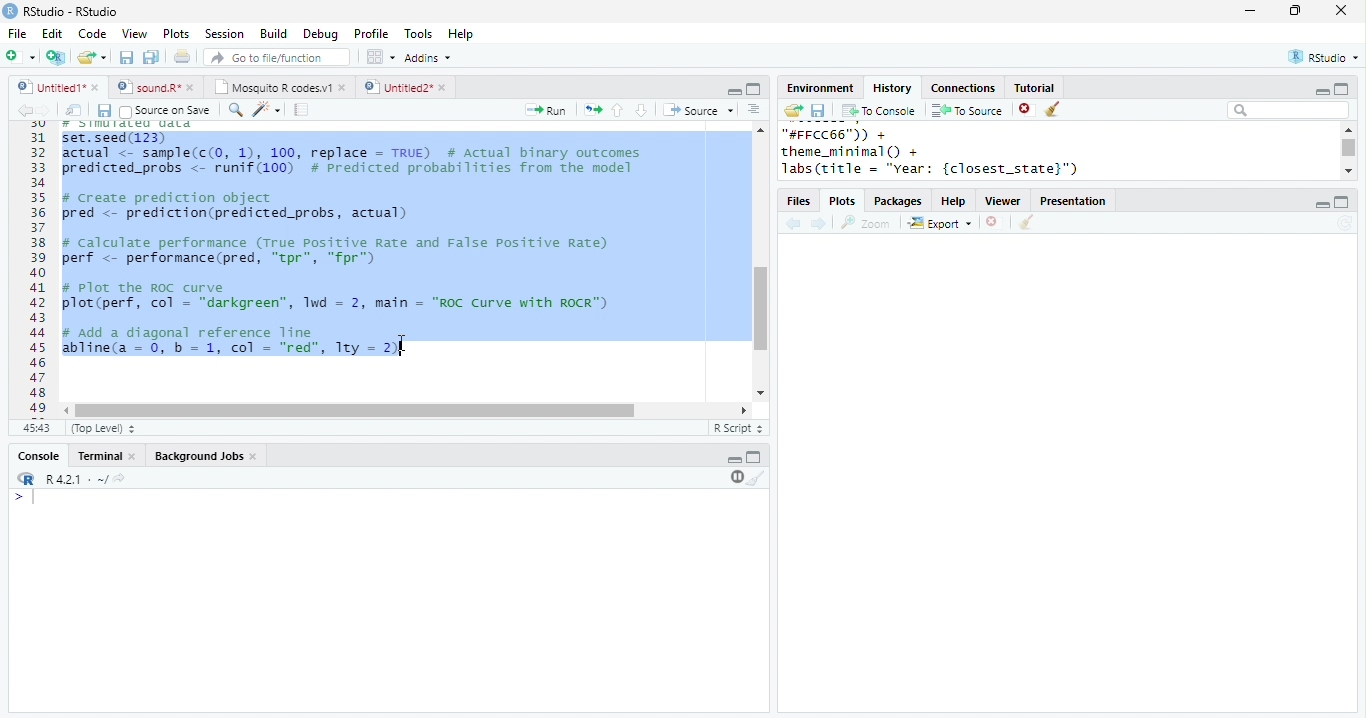 This screenshot has width=1366, height=718. What do you see at coordinates (545, 110) in the screenshot?
I see `run` at bounding box center [545, 110].